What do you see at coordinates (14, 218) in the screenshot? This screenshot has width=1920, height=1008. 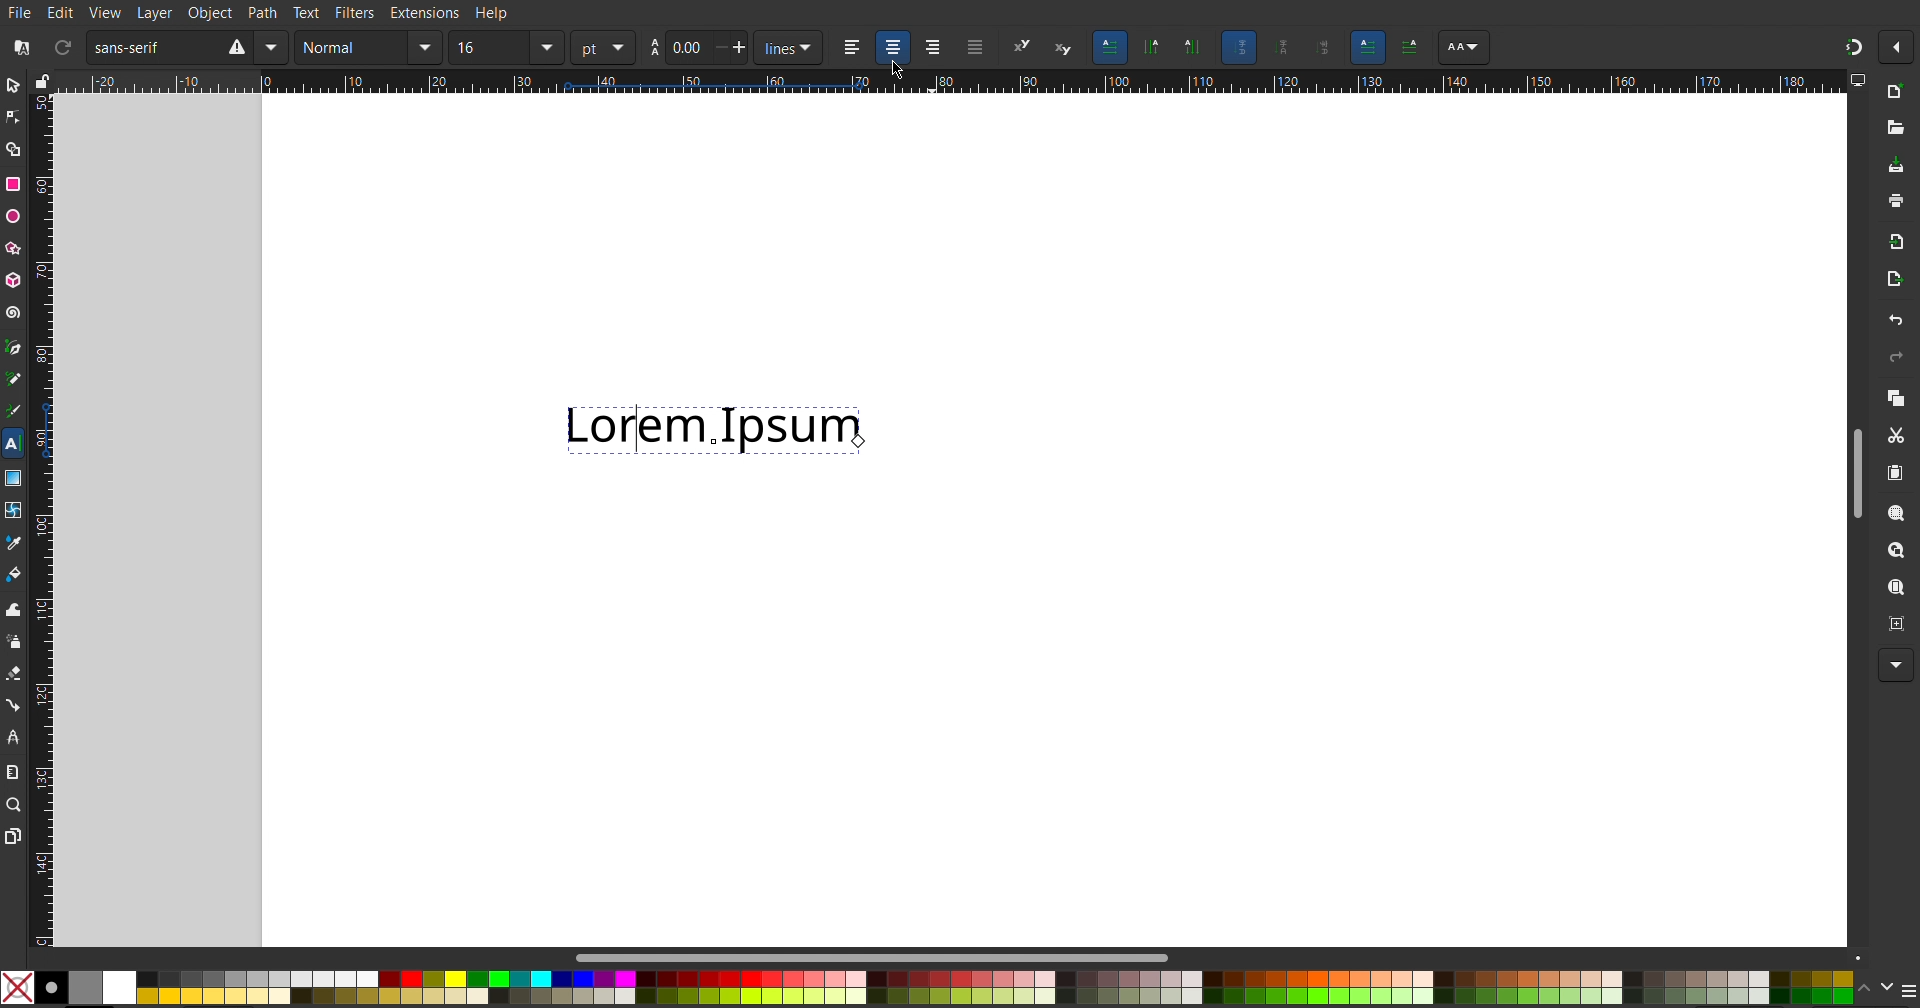 I see `Ellipse` at bounding box center [14, 218].